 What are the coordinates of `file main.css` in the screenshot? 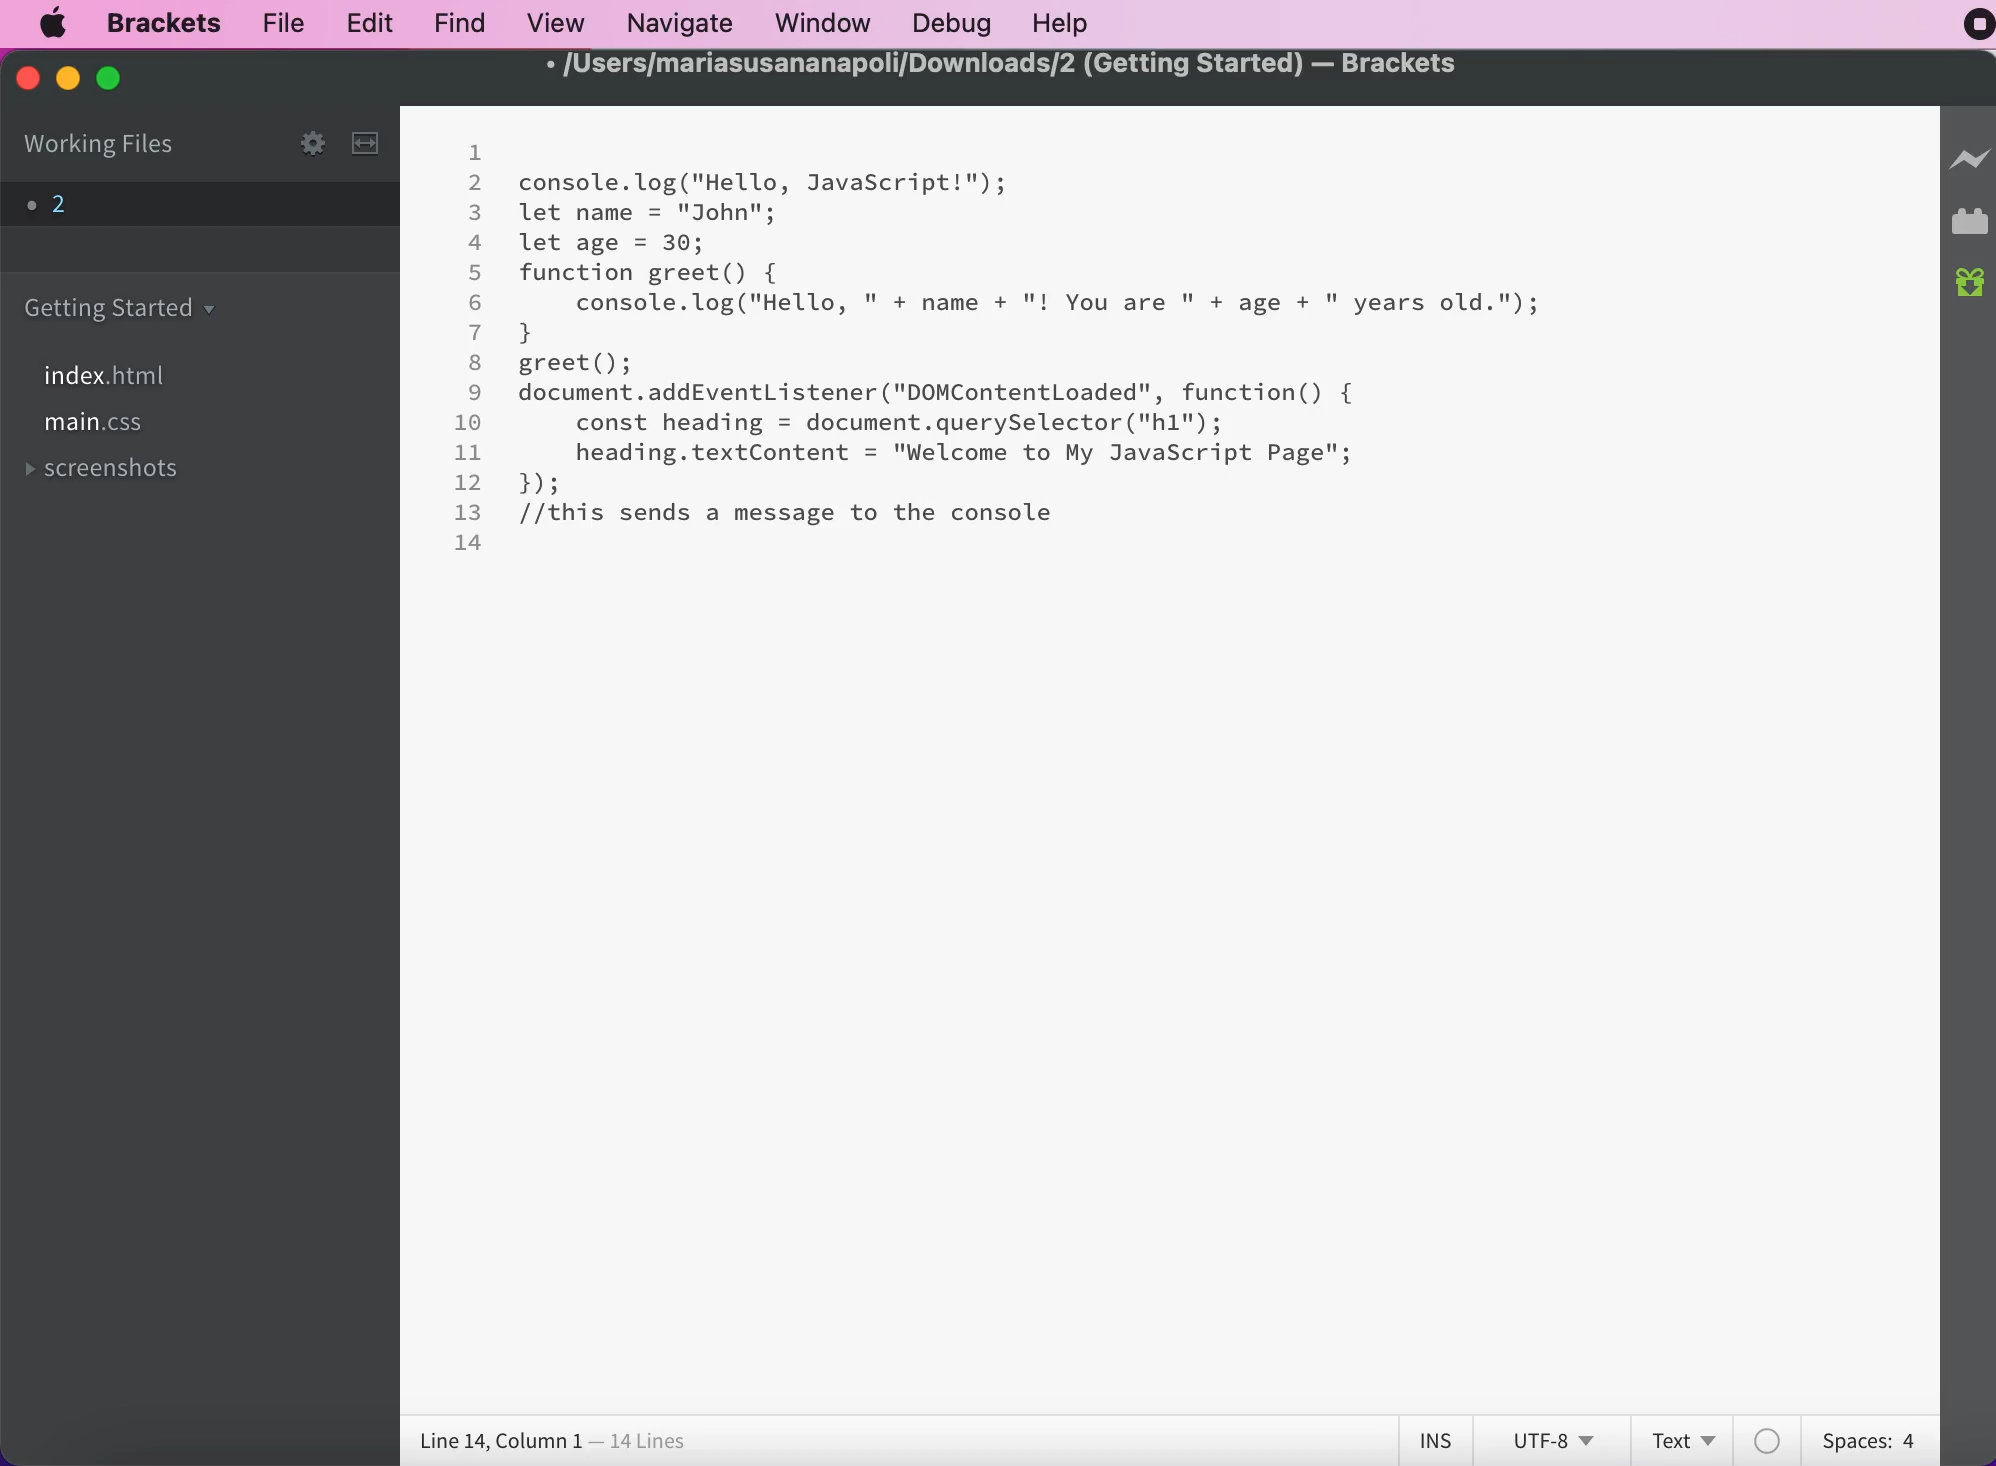 It's located at (106, 428).